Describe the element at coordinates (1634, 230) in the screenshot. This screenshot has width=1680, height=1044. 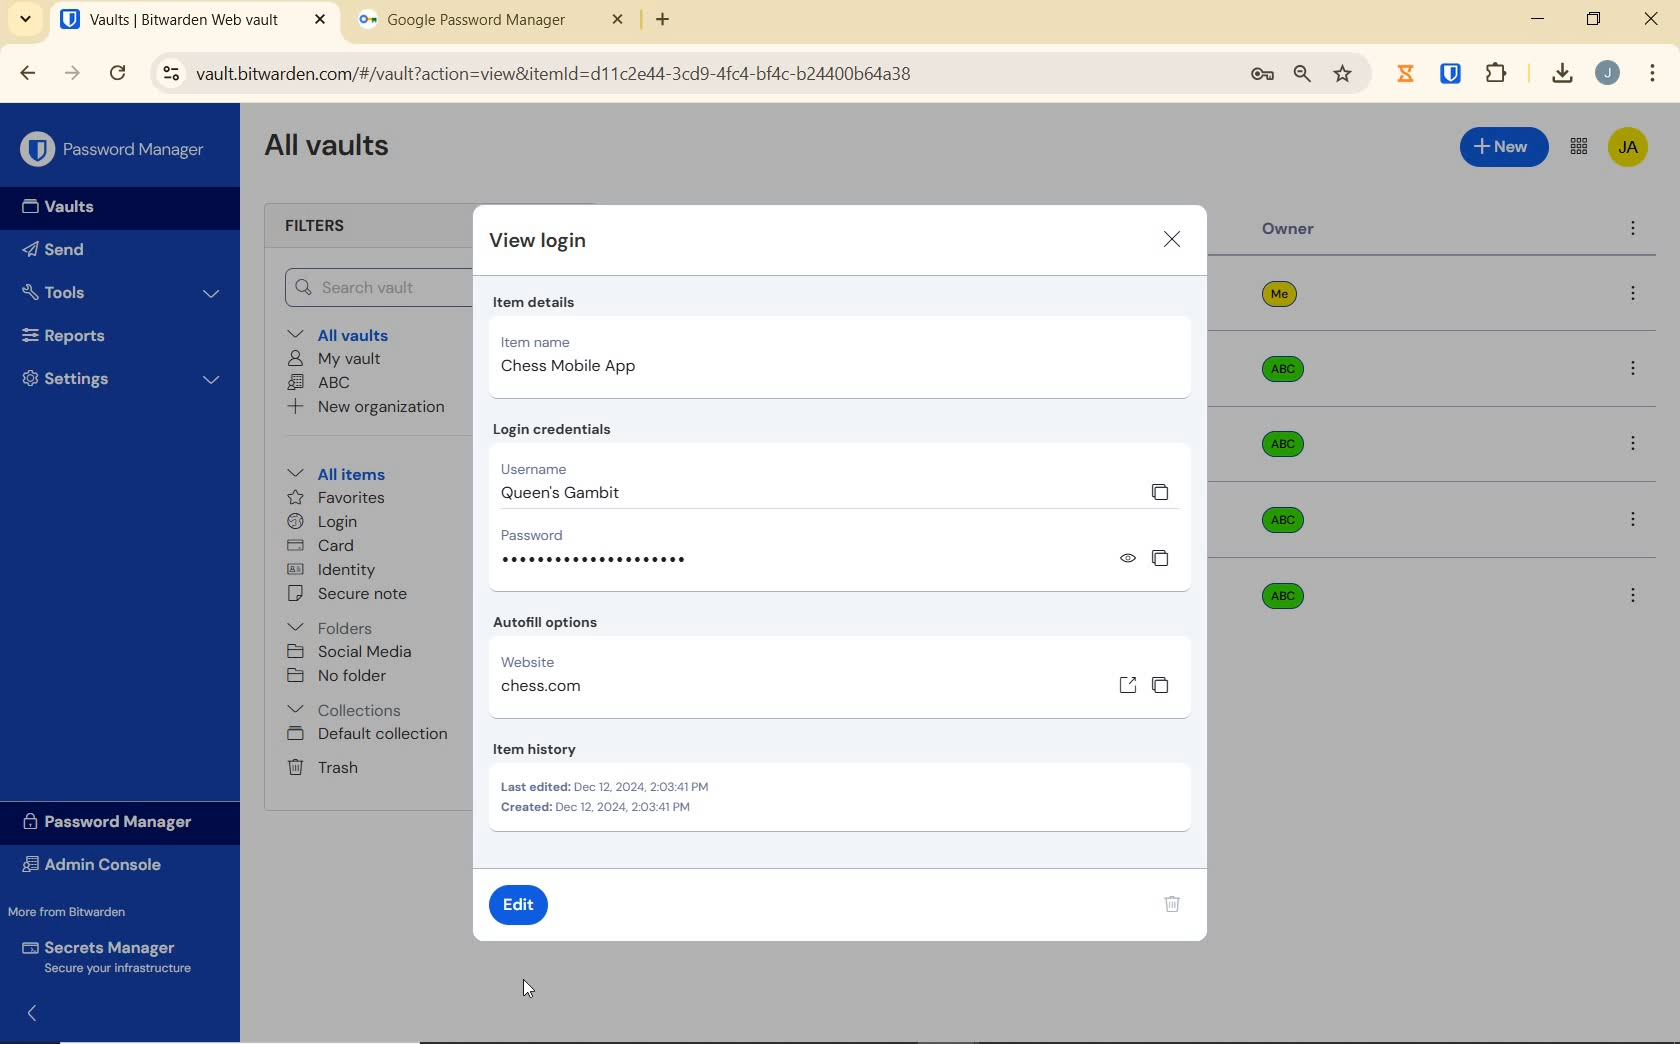
I see `more option` at that location.